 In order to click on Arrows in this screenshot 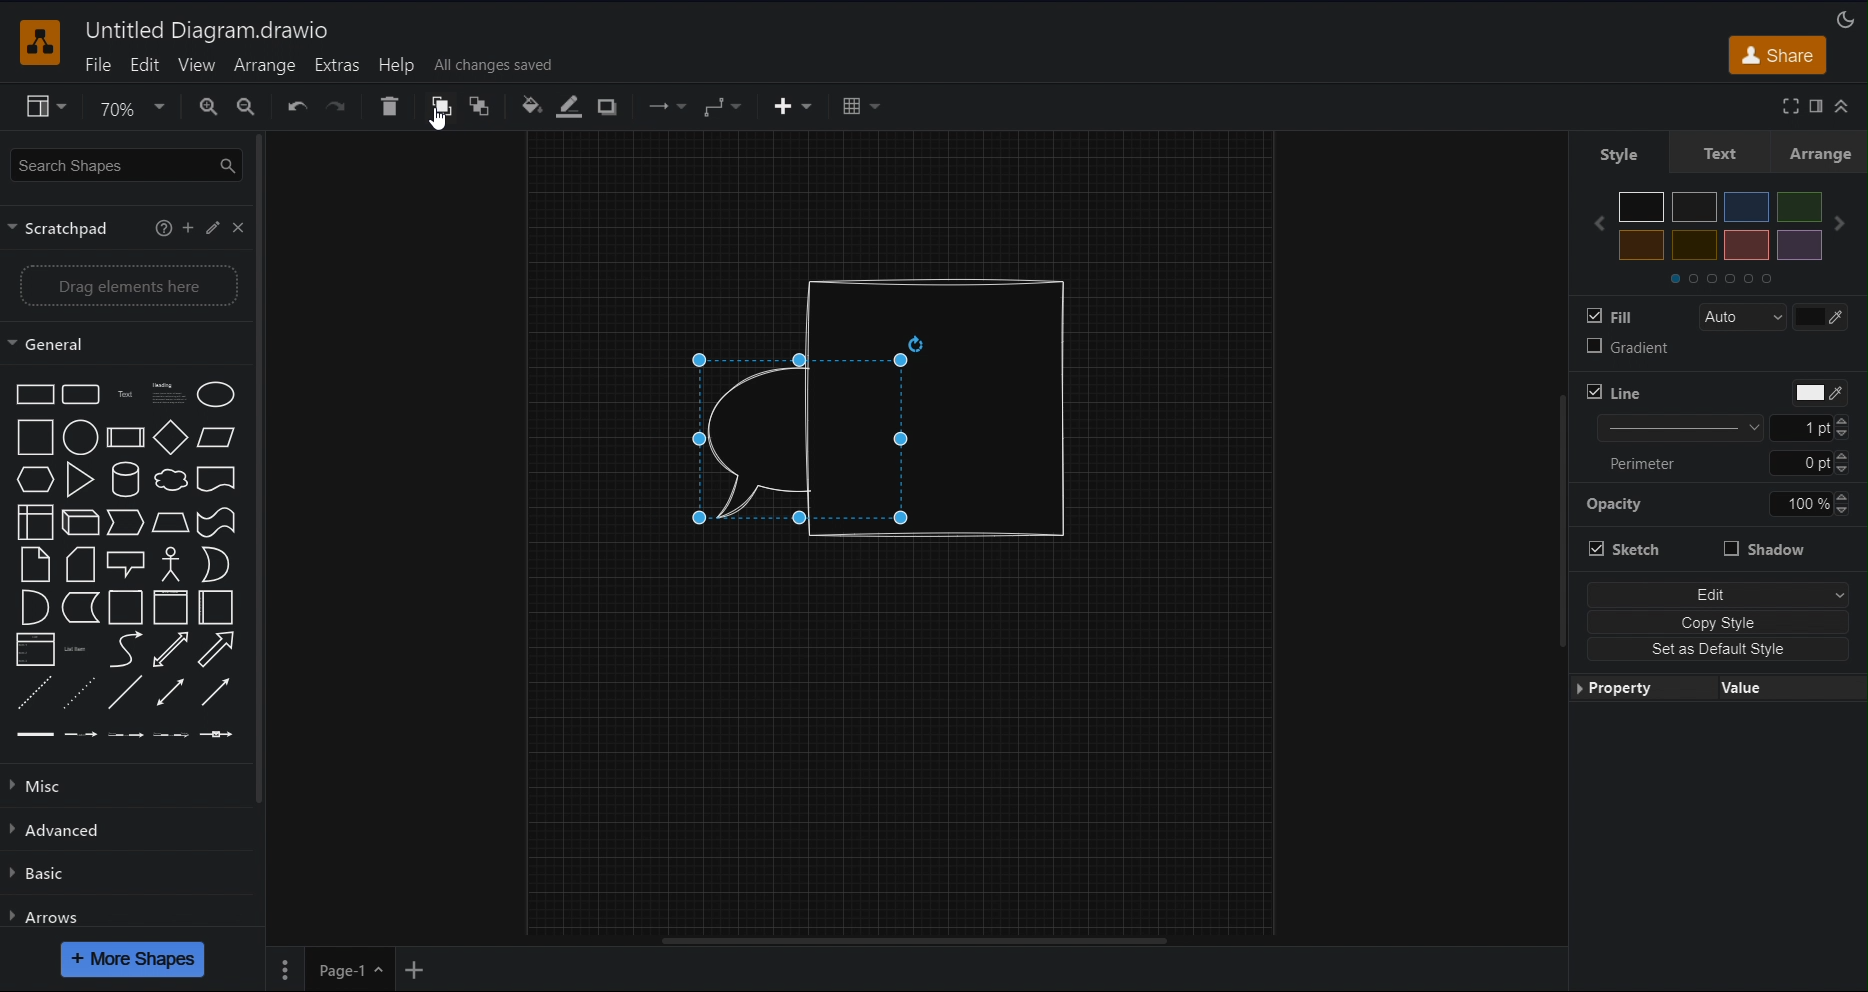, I will do `click(127, 910)`.